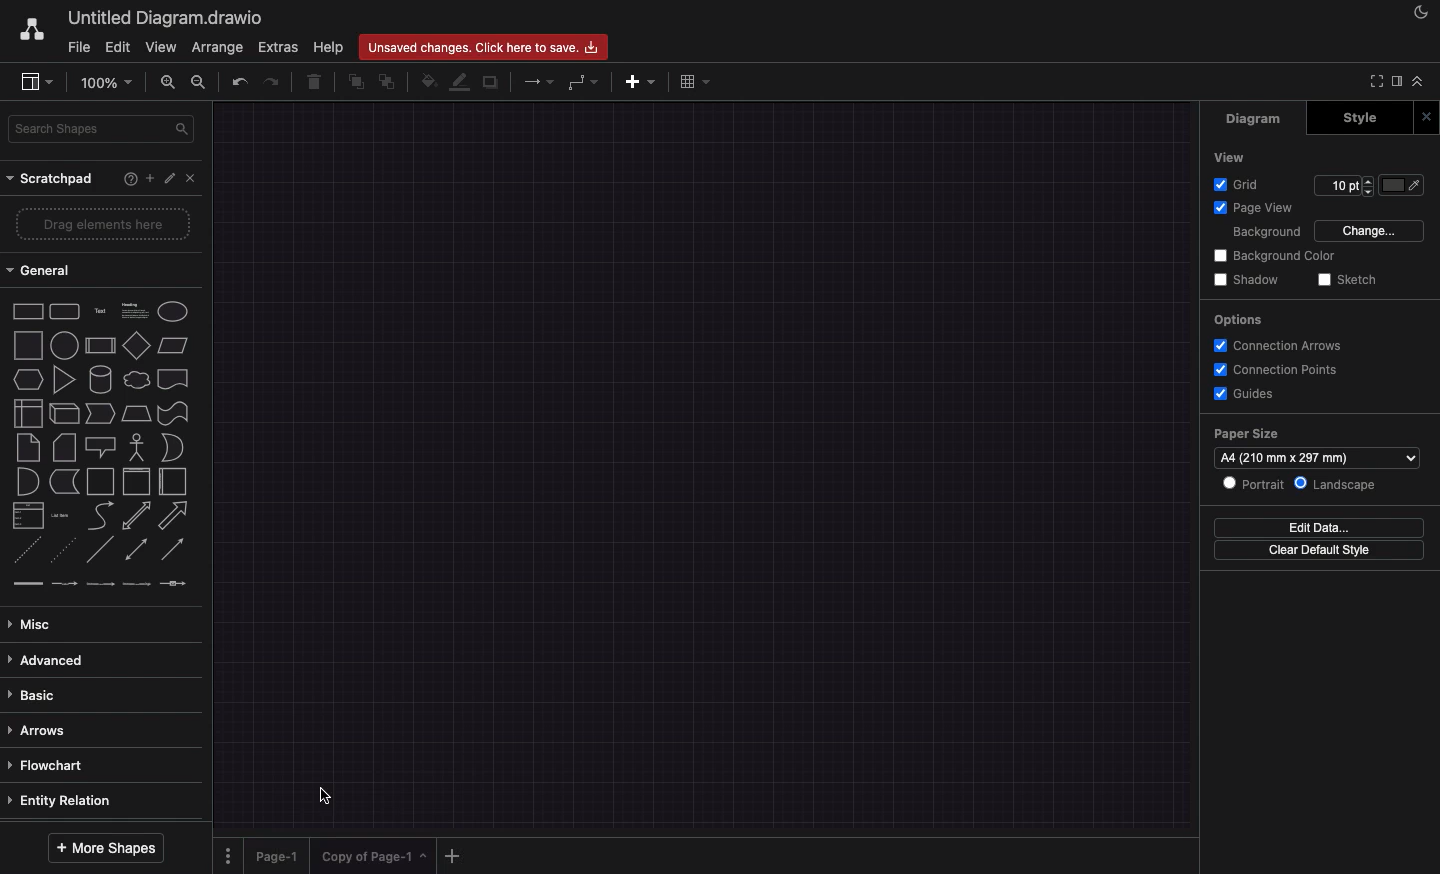 The image size is (1440, 874). What do you see at coordinates (1418, 81) in the screenshot?
I see `collapse` at bounding box center [1418, 81].